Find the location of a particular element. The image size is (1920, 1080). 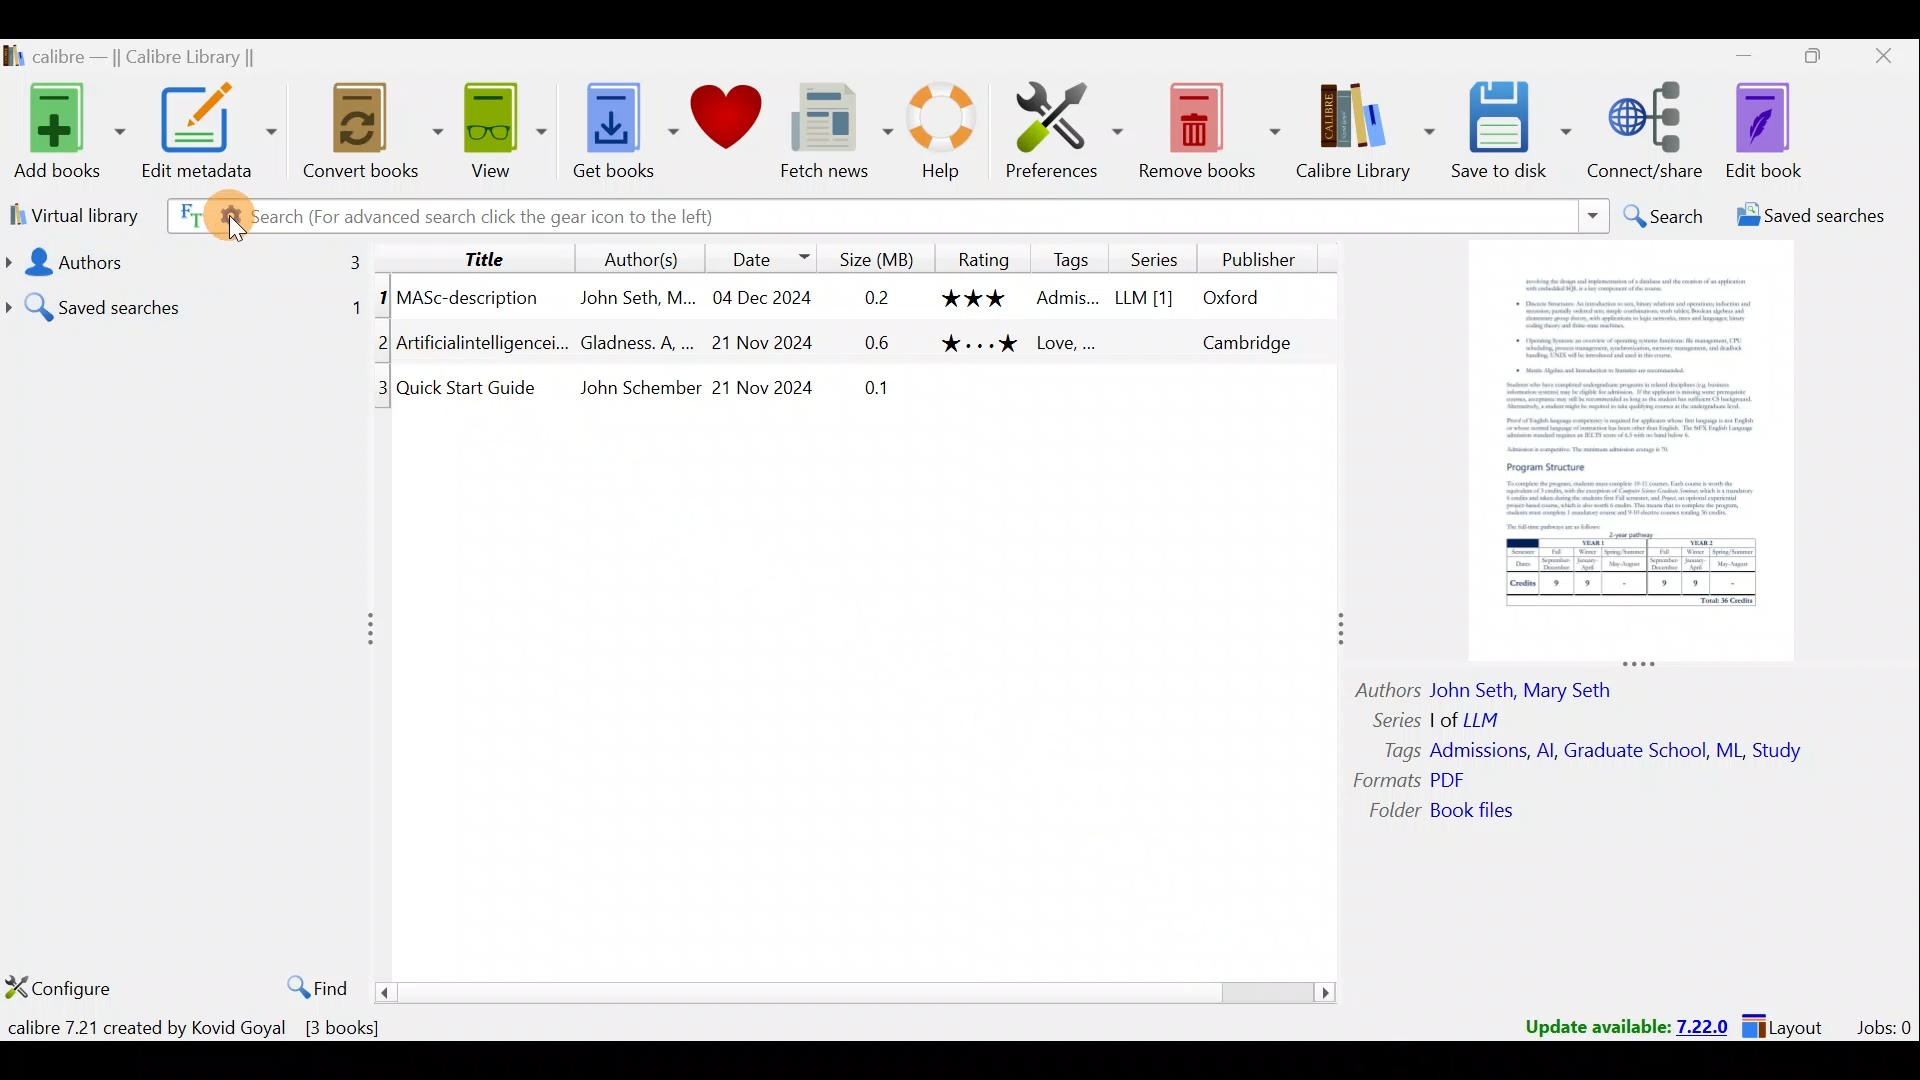

Layout is located at coordinates (1789, 1024).